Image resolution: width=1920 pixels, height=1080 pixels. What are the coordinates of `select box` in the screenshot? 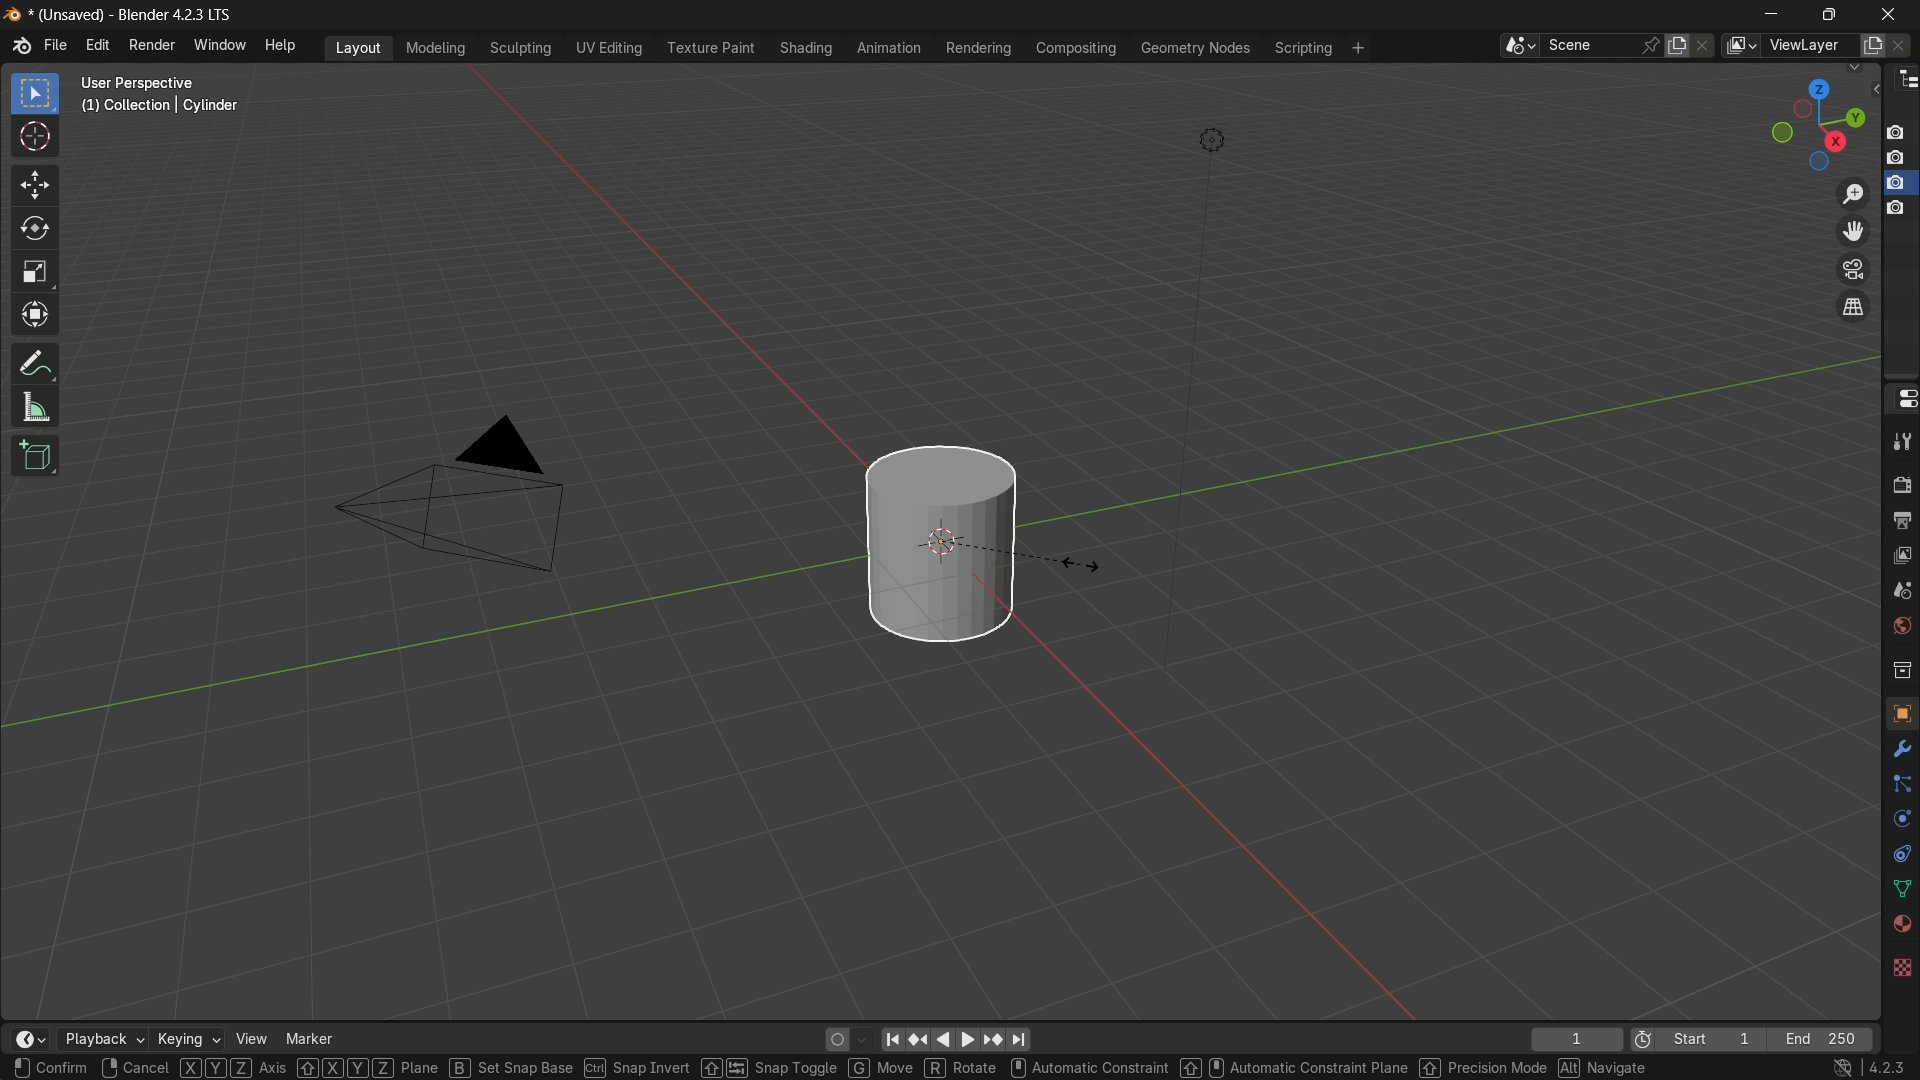 It's located at (38, 94).